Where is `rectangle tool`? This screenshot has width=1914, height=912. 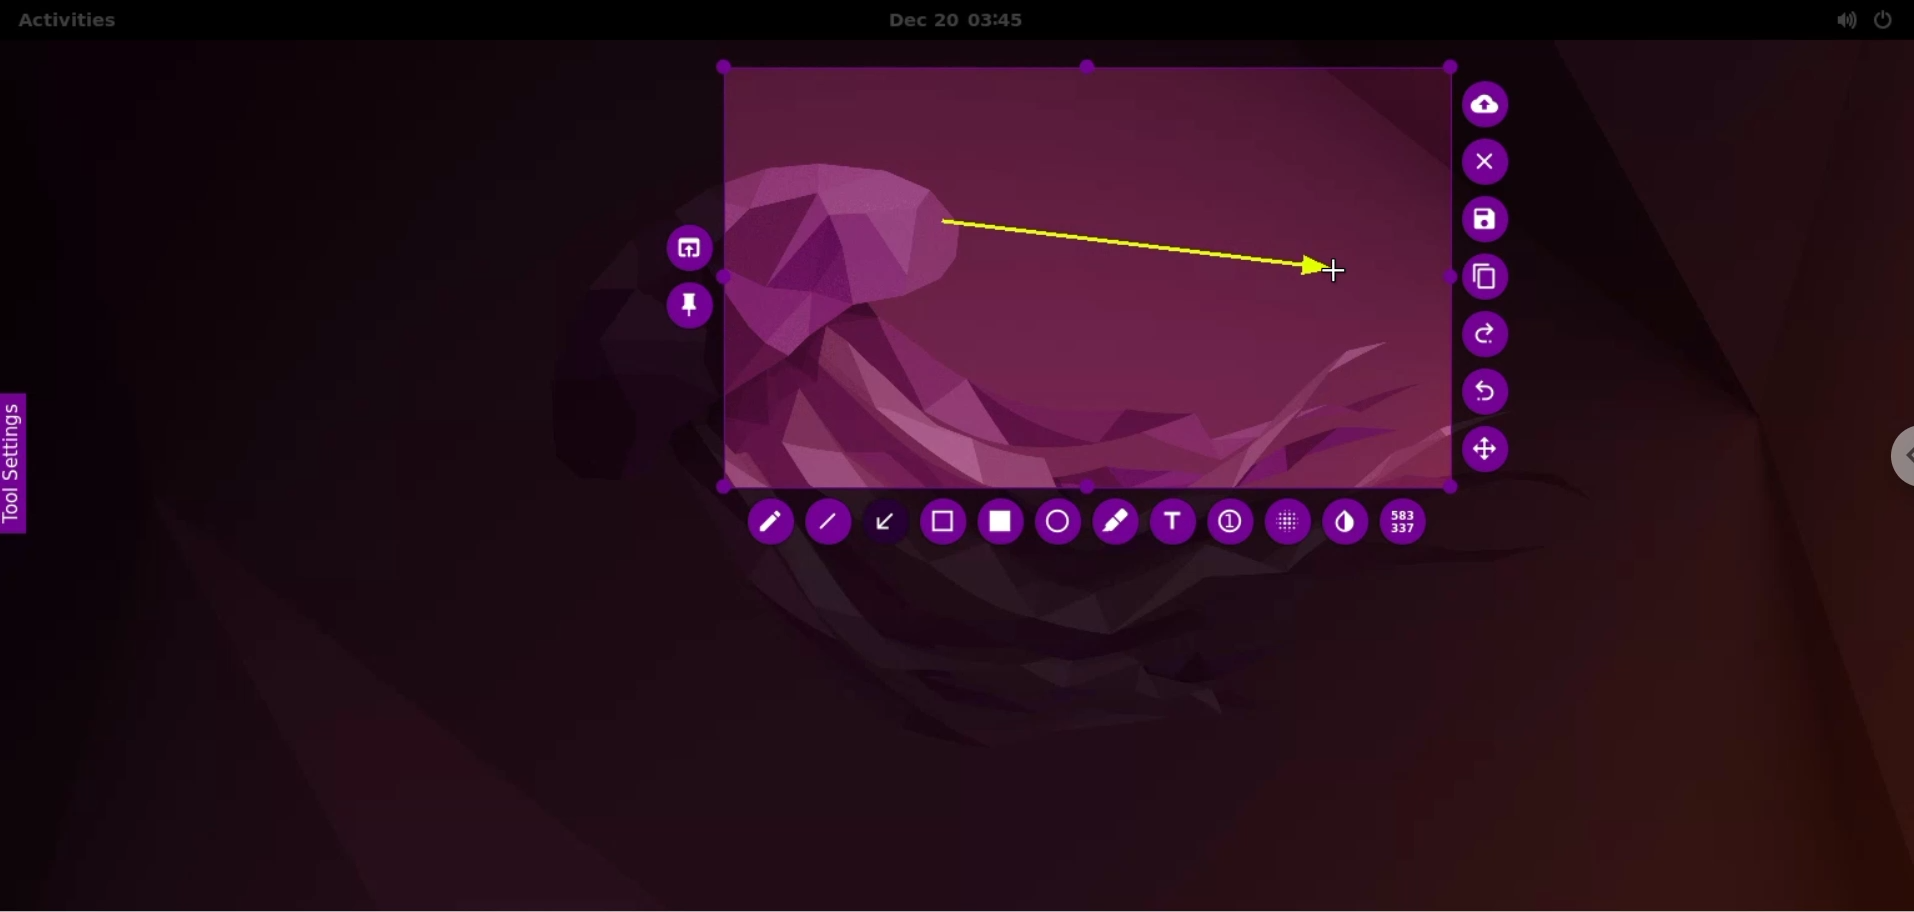 rectangle tool is located at coordinates (996, 522).